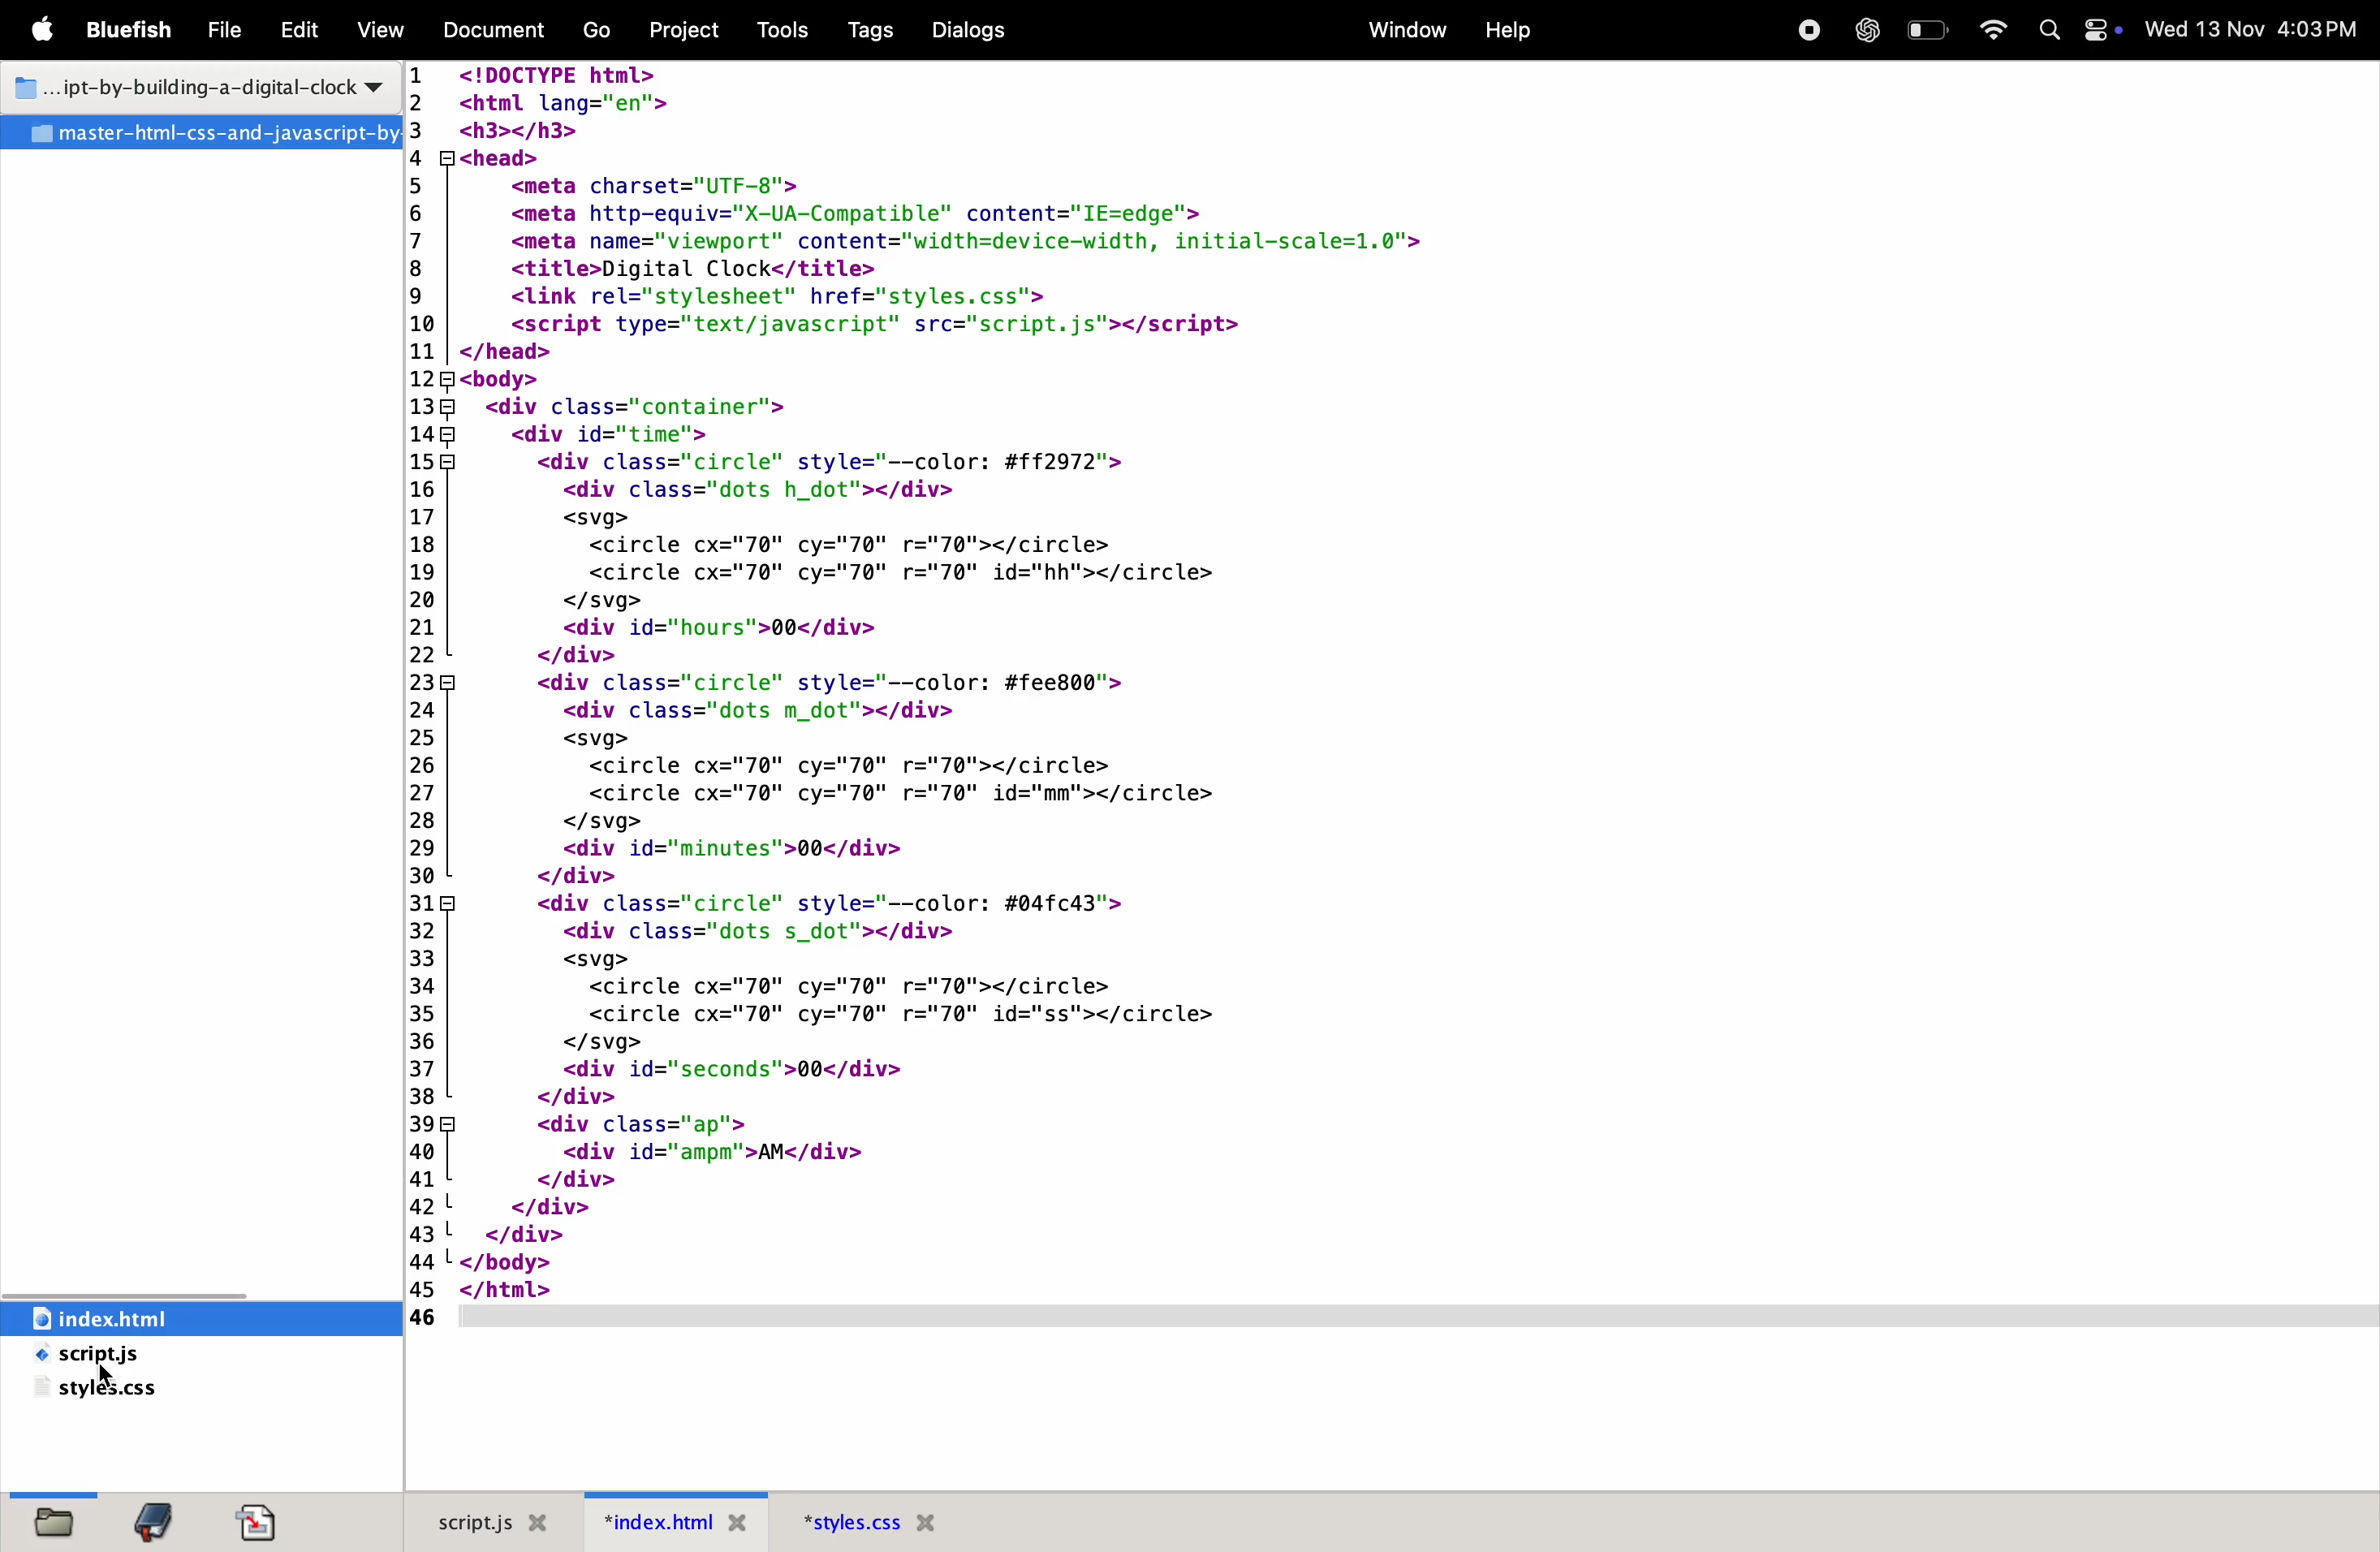 The height and width of the screenshot is (1552, 2380). I want to click on Document, so click(262, 1519).